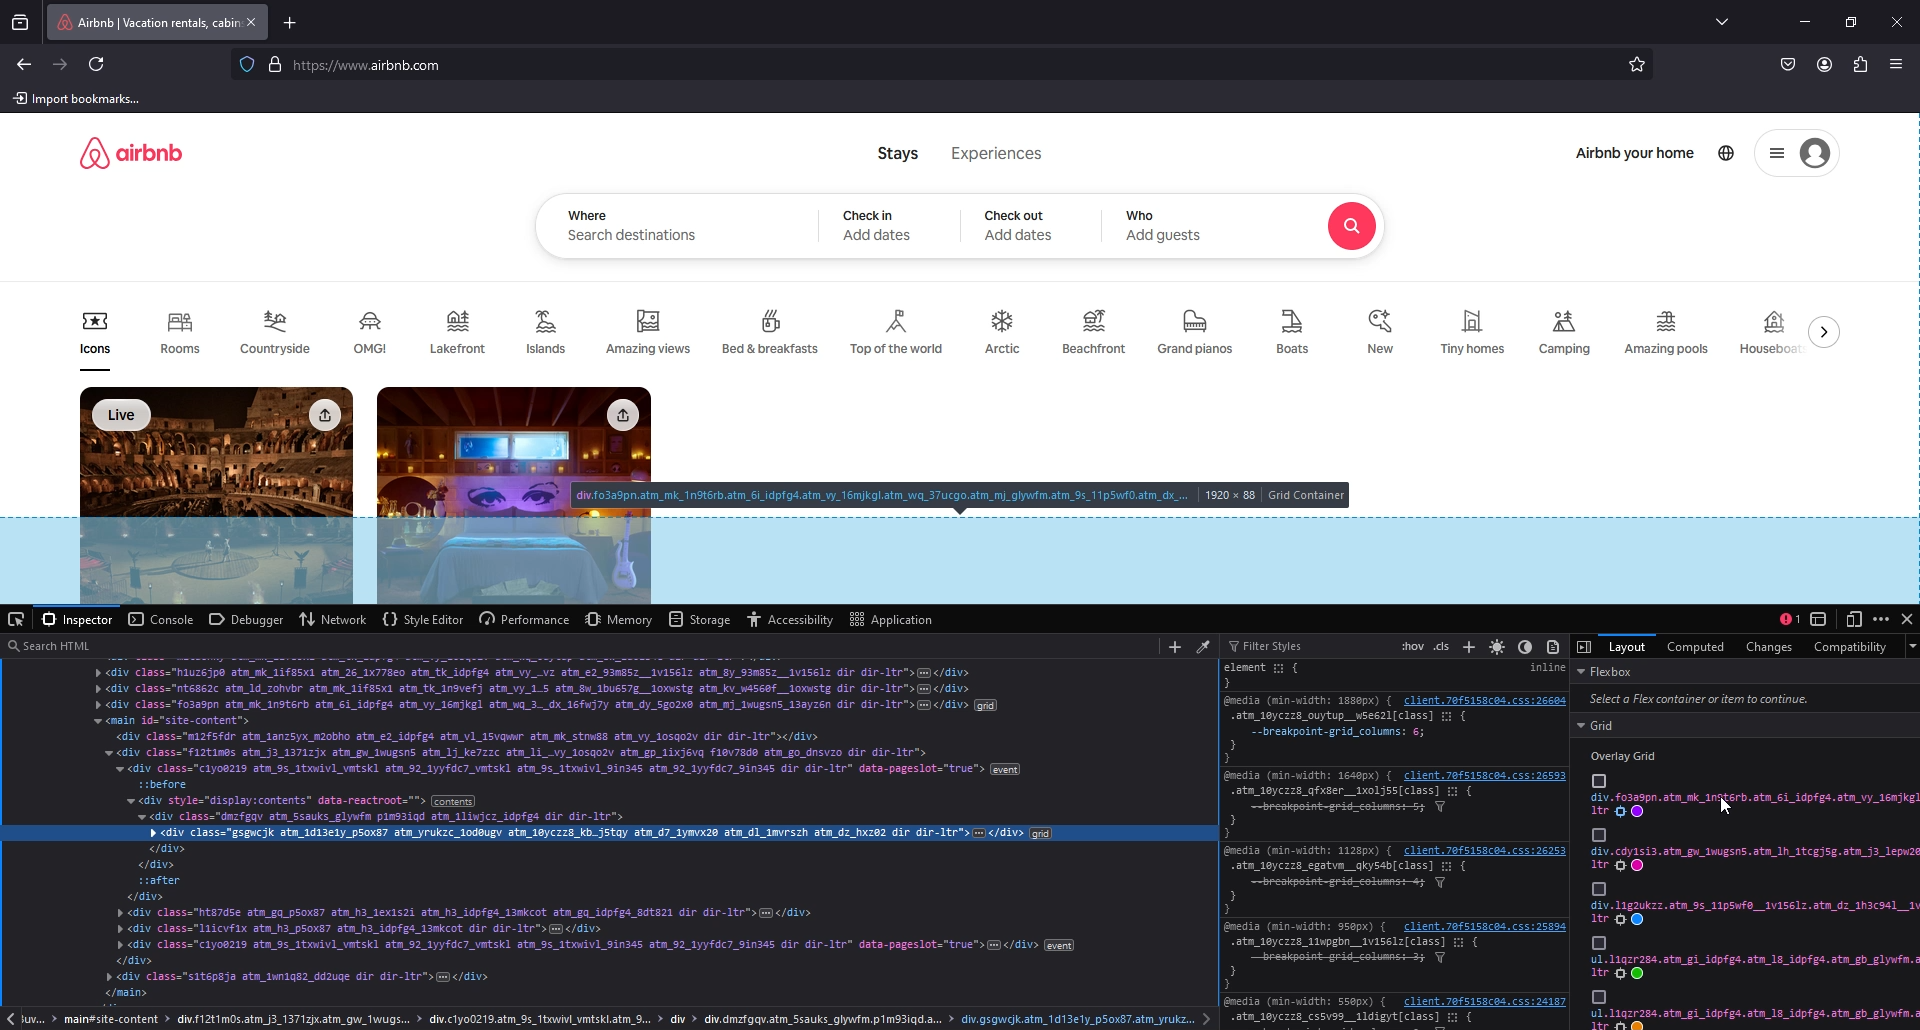 This screenshot has width=1920, height=1030. Describe the element at coordinates (651, 333) in the screenshot. I see `Amazing views` at that location.